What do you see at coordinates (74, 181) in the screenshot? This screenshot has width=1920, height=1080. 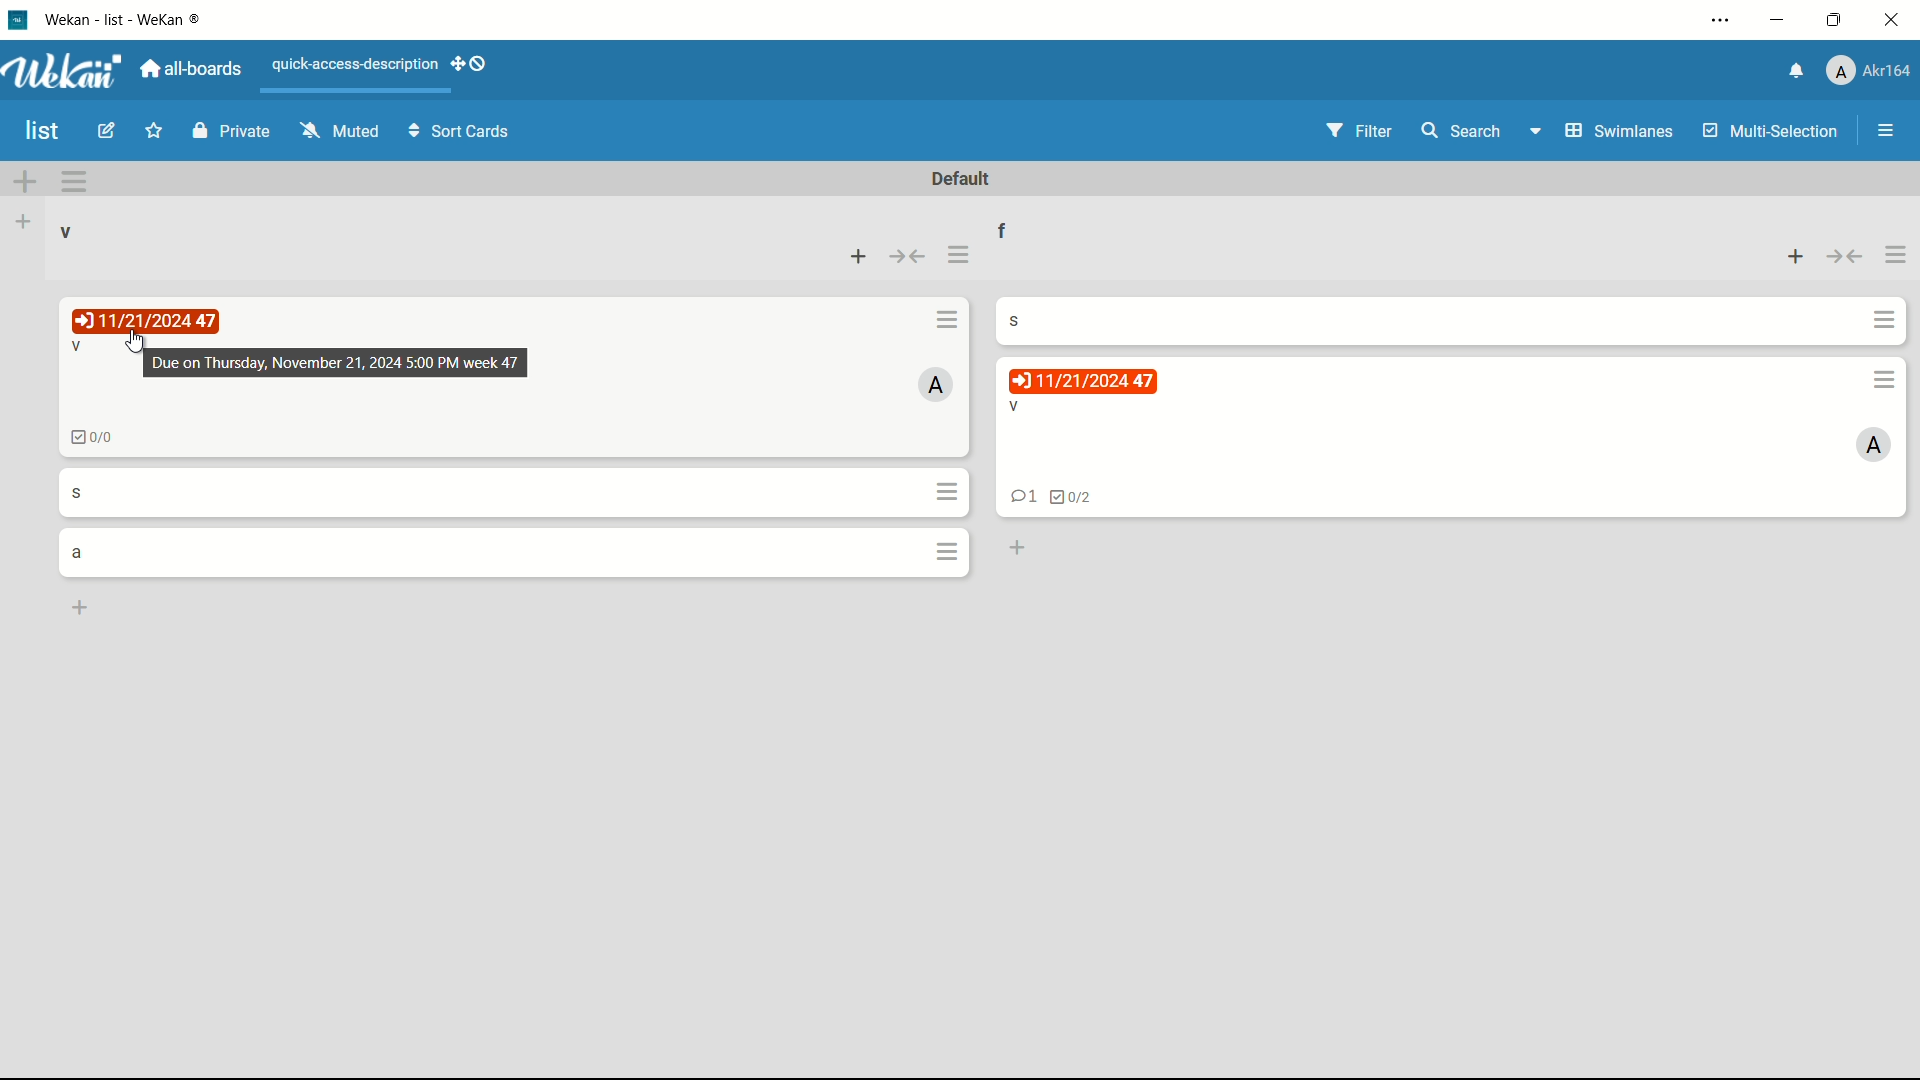 I see `swimlanes action` at bounding box center [74, 181].